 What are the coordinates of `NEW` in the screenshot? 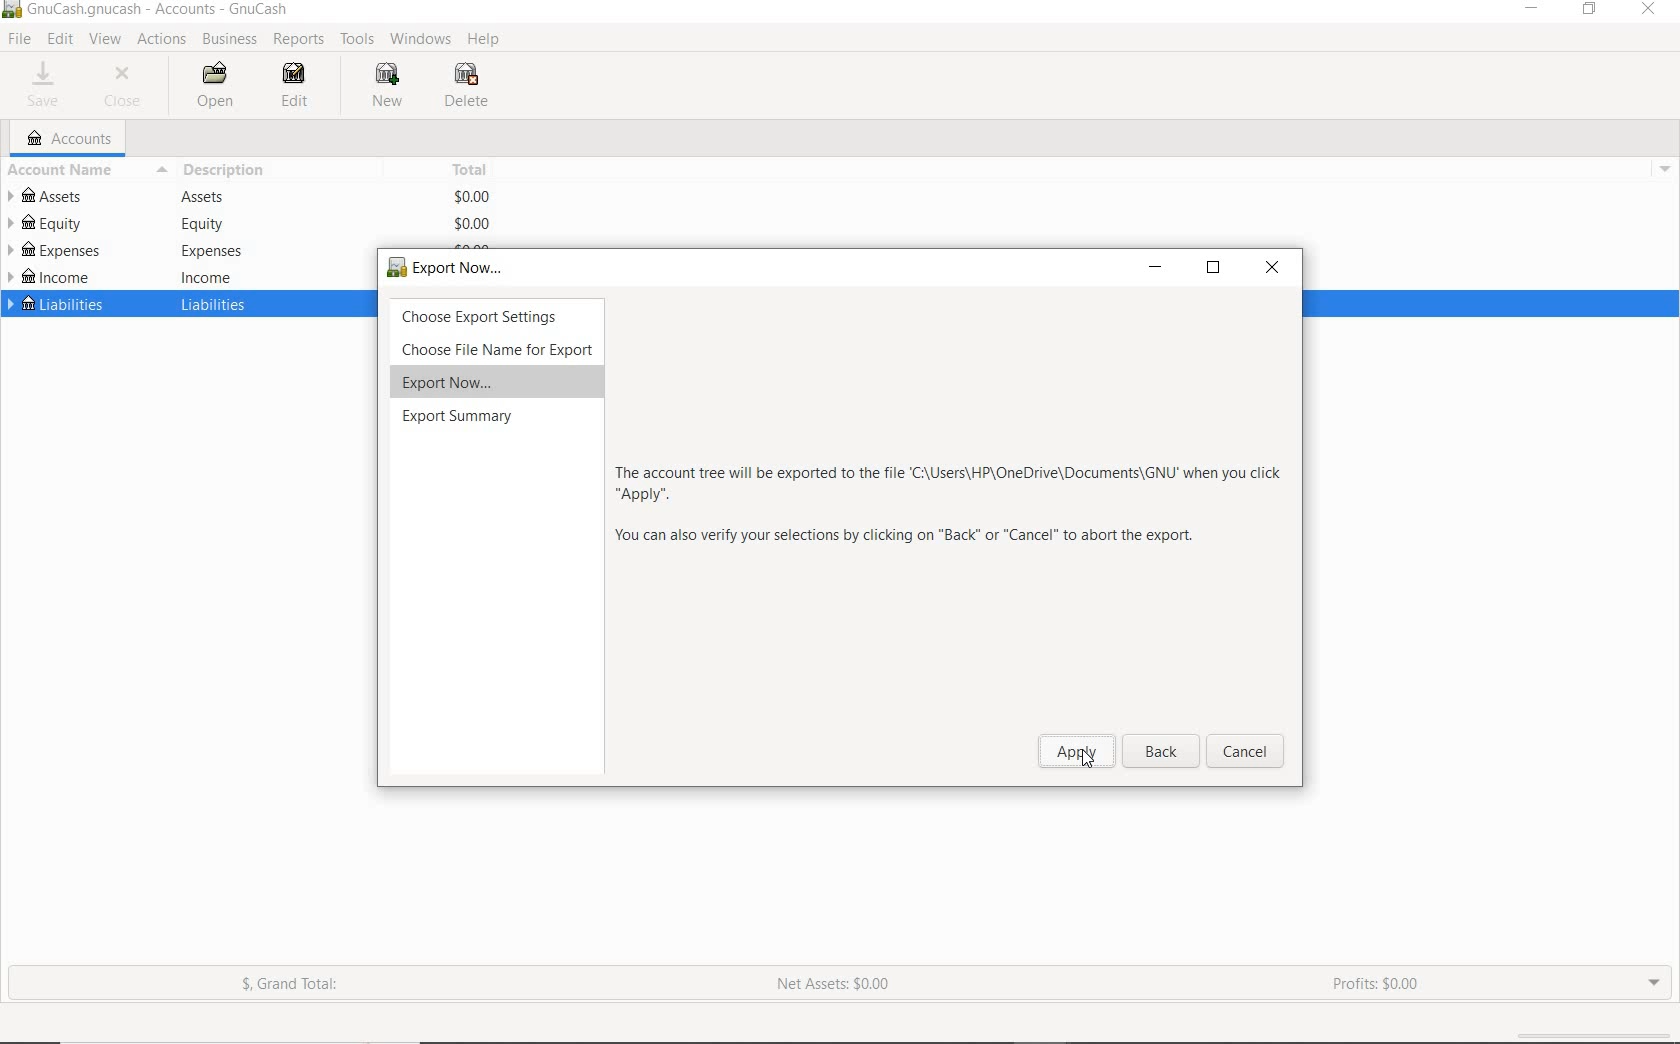 It's located at (386, 89).